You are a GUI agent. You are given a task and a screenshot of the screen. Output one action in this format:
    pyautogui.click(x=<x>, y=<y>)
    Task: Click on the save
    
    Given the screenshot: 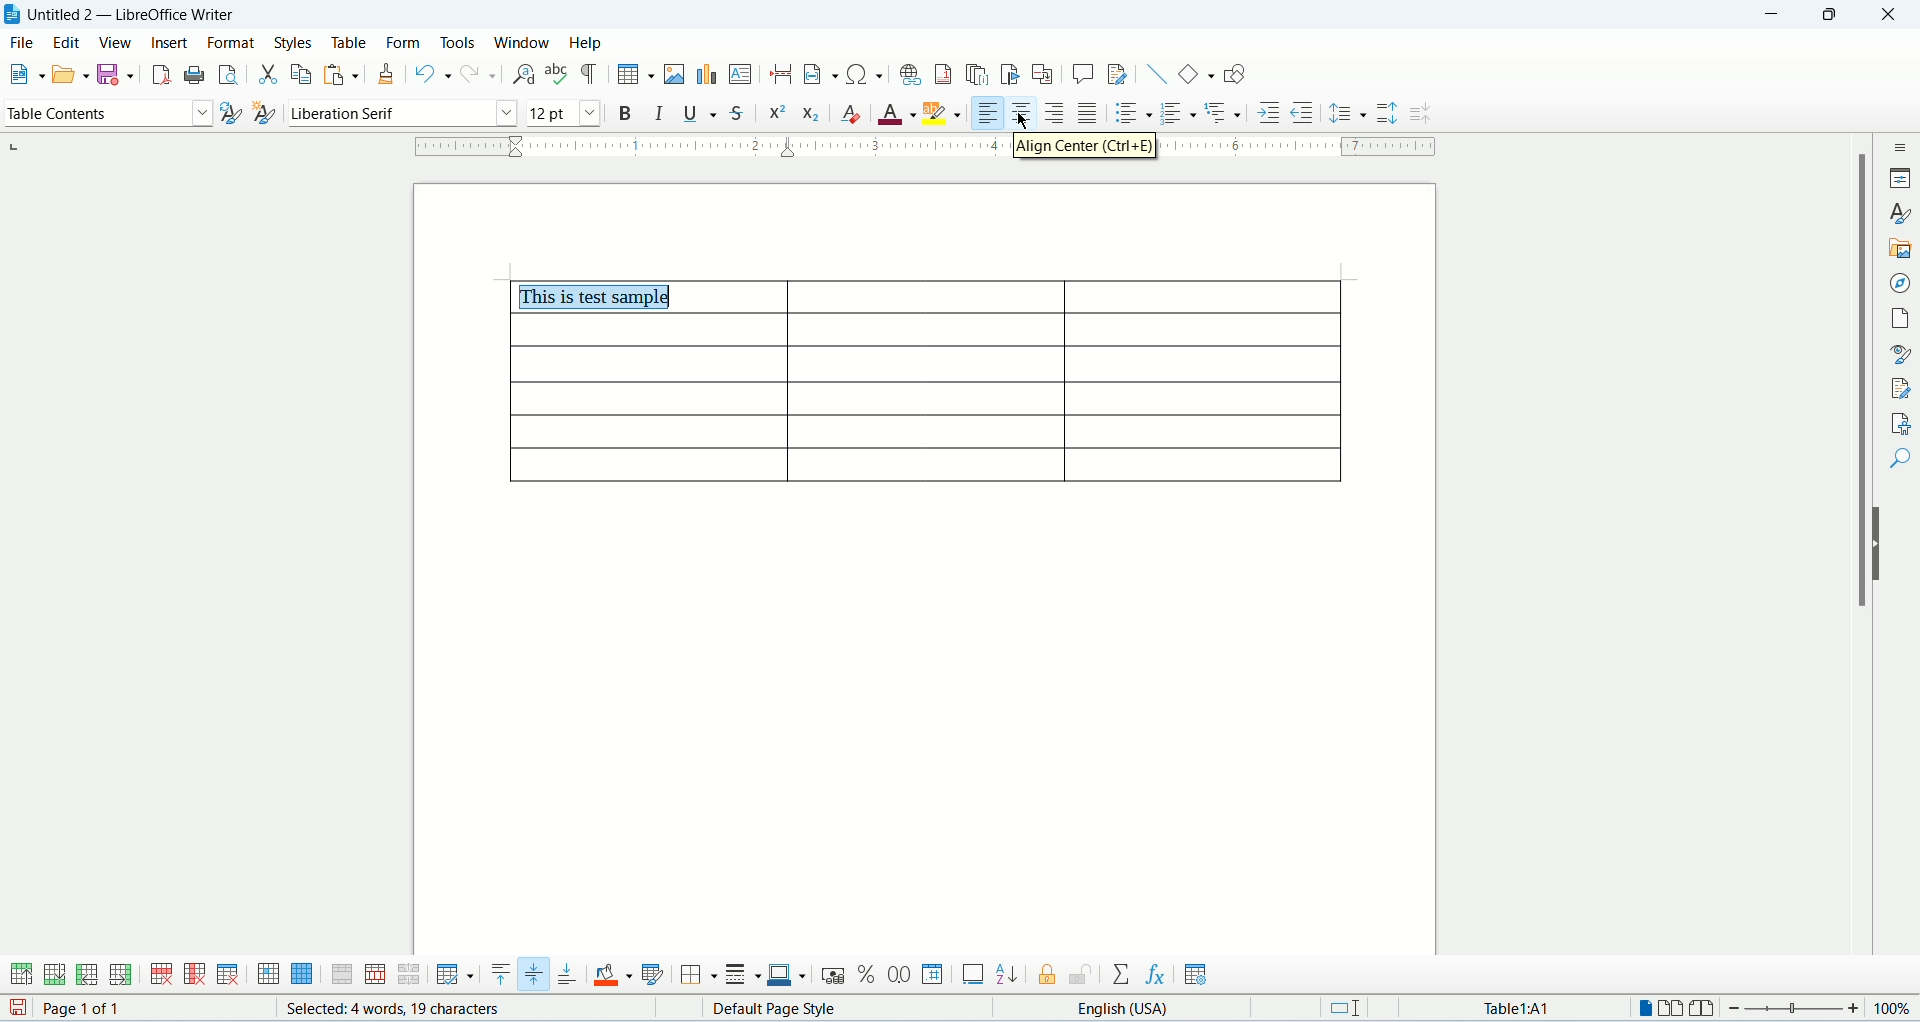 What is the action you would take?
    pyautogui.click(x=14, y=1009)
    